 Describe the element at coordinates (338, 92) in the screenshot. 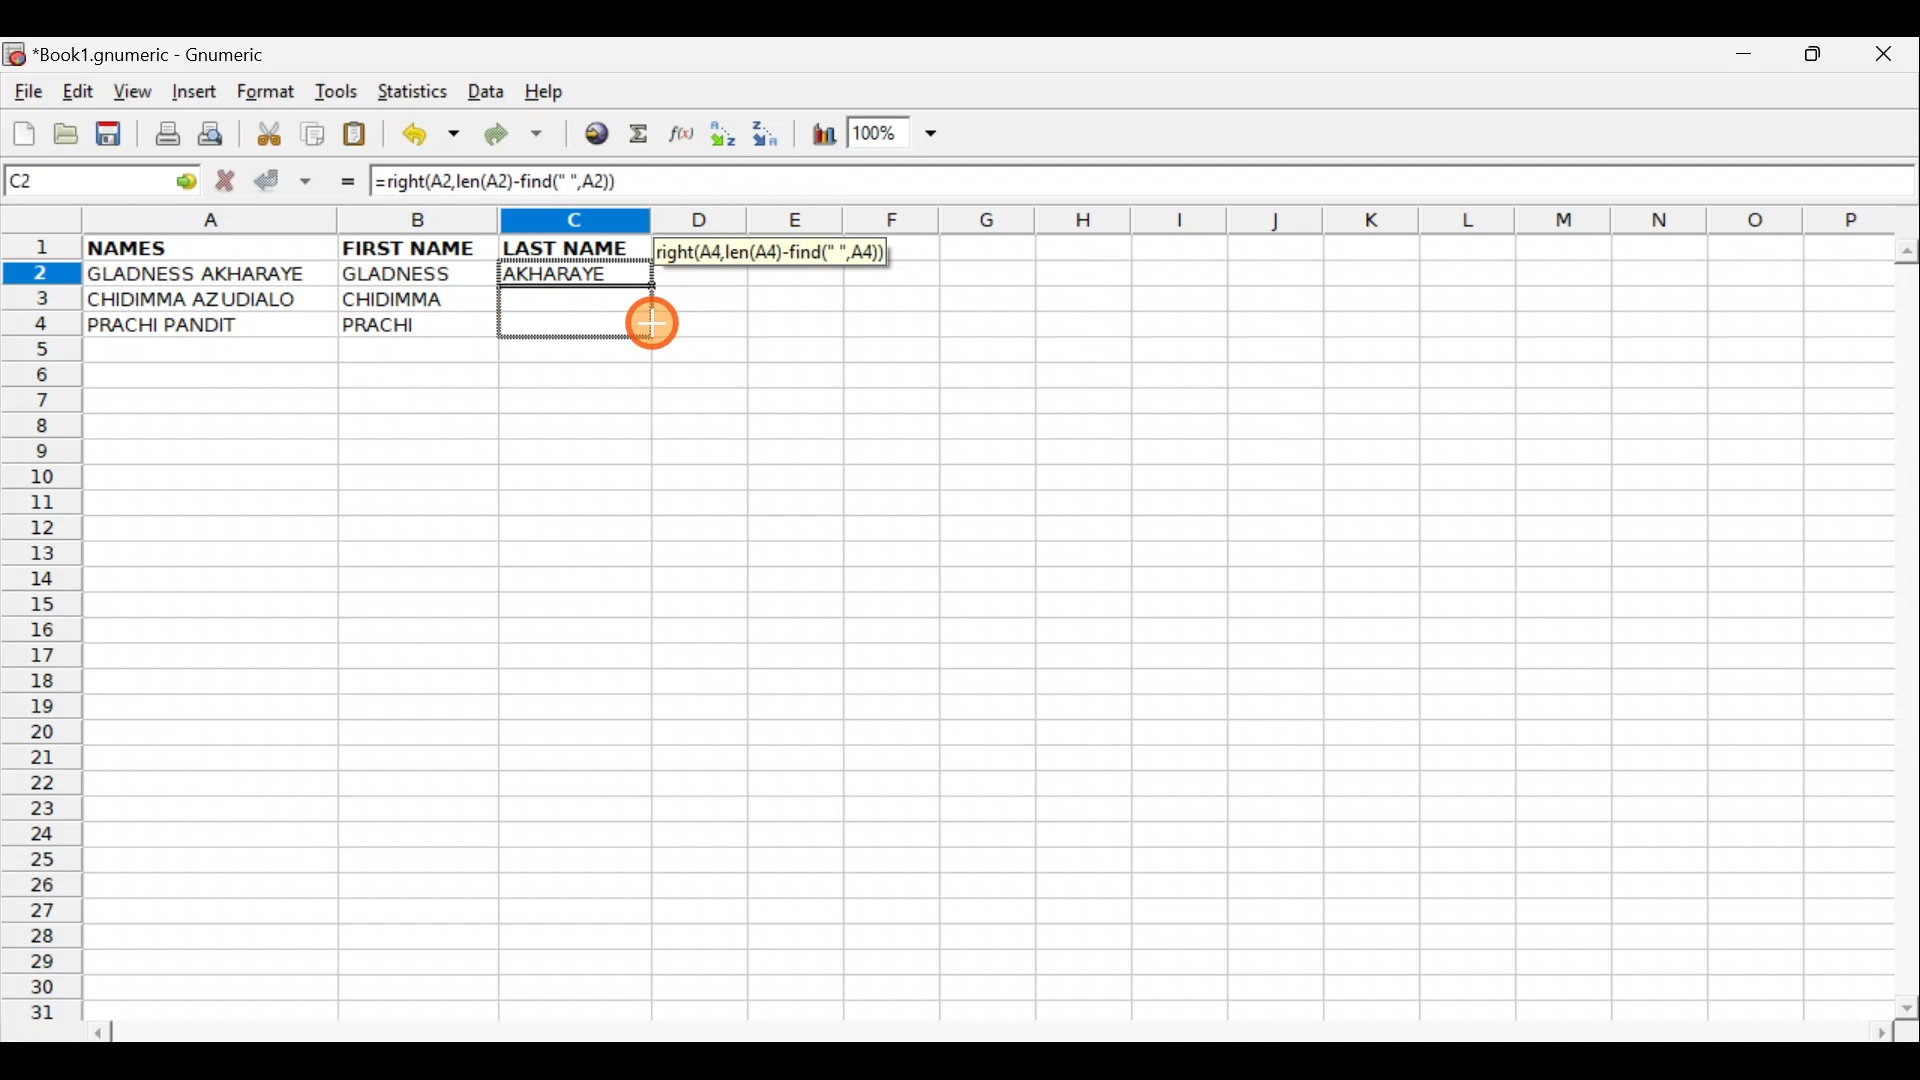

I see `Tools` at that location.